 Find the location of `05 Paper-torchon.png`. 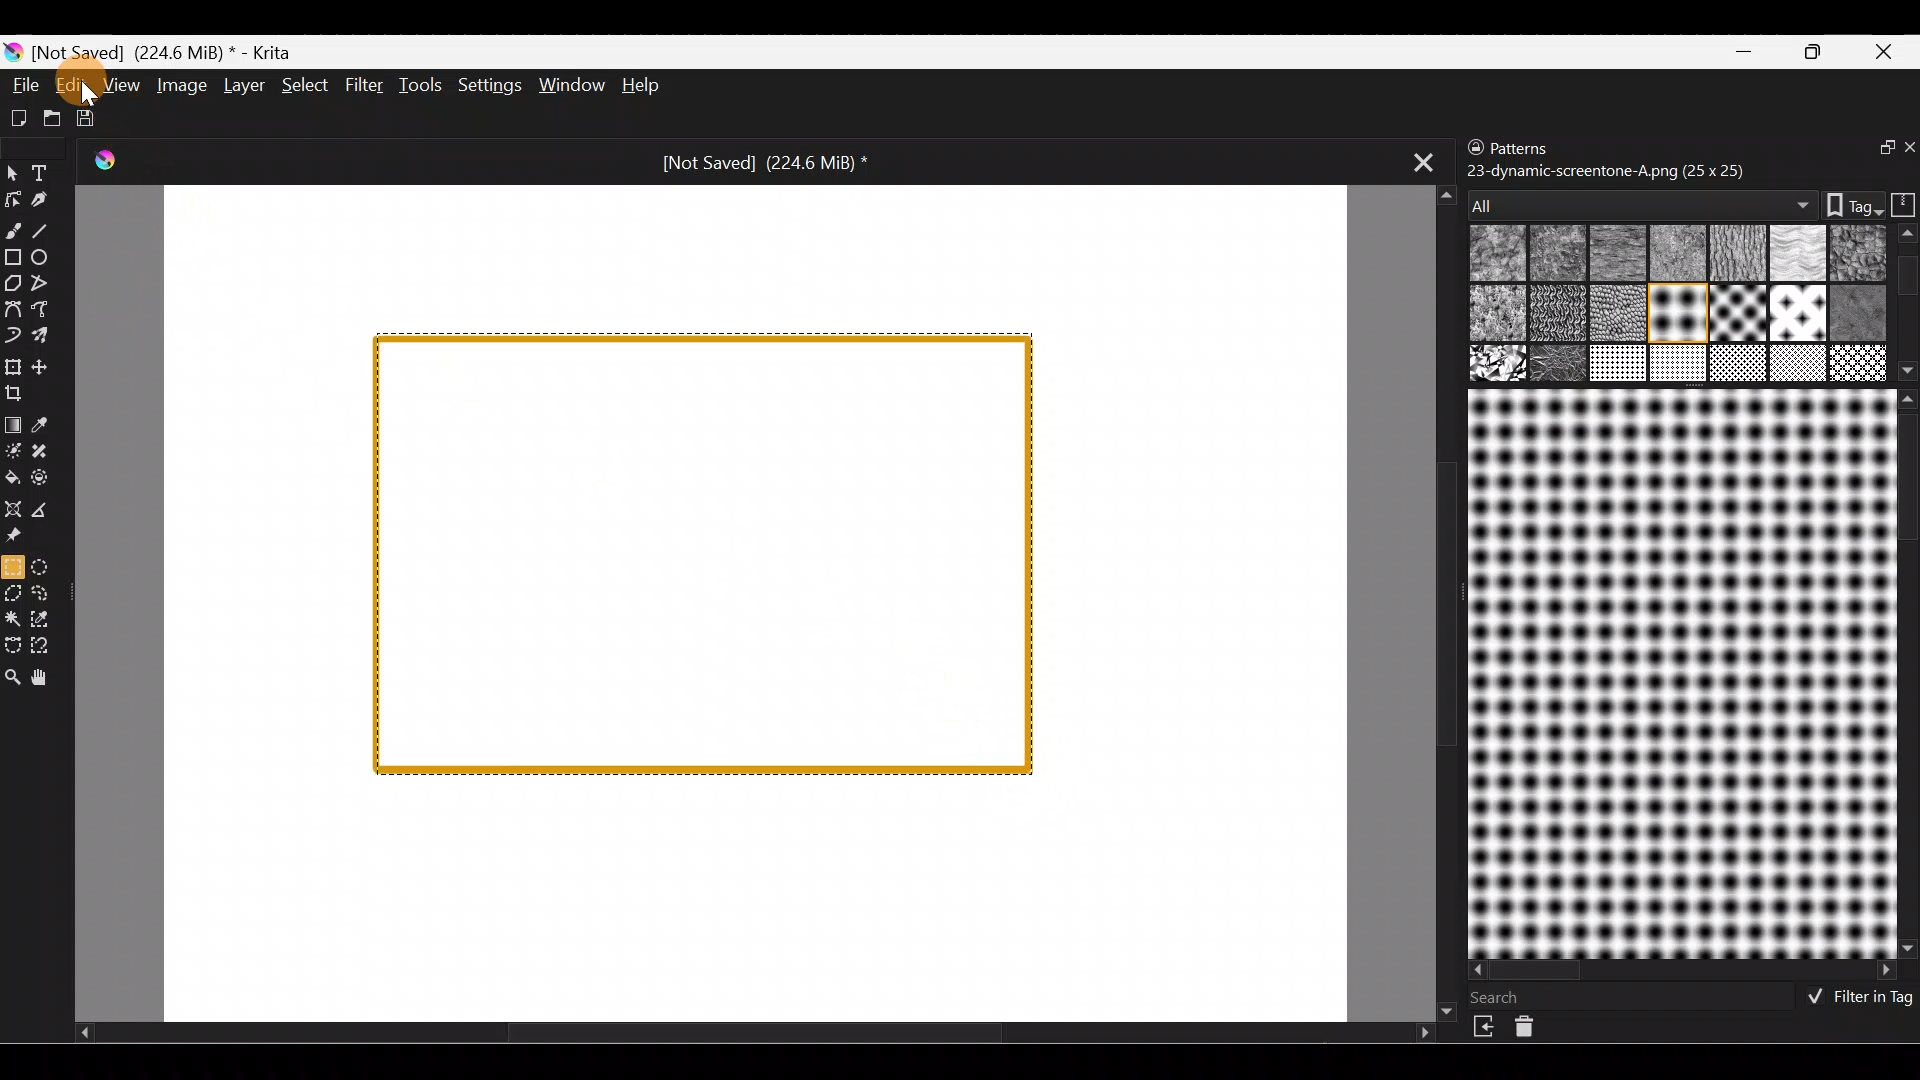

05 Paper-torchon.png is located at coordinates (1795, 255).